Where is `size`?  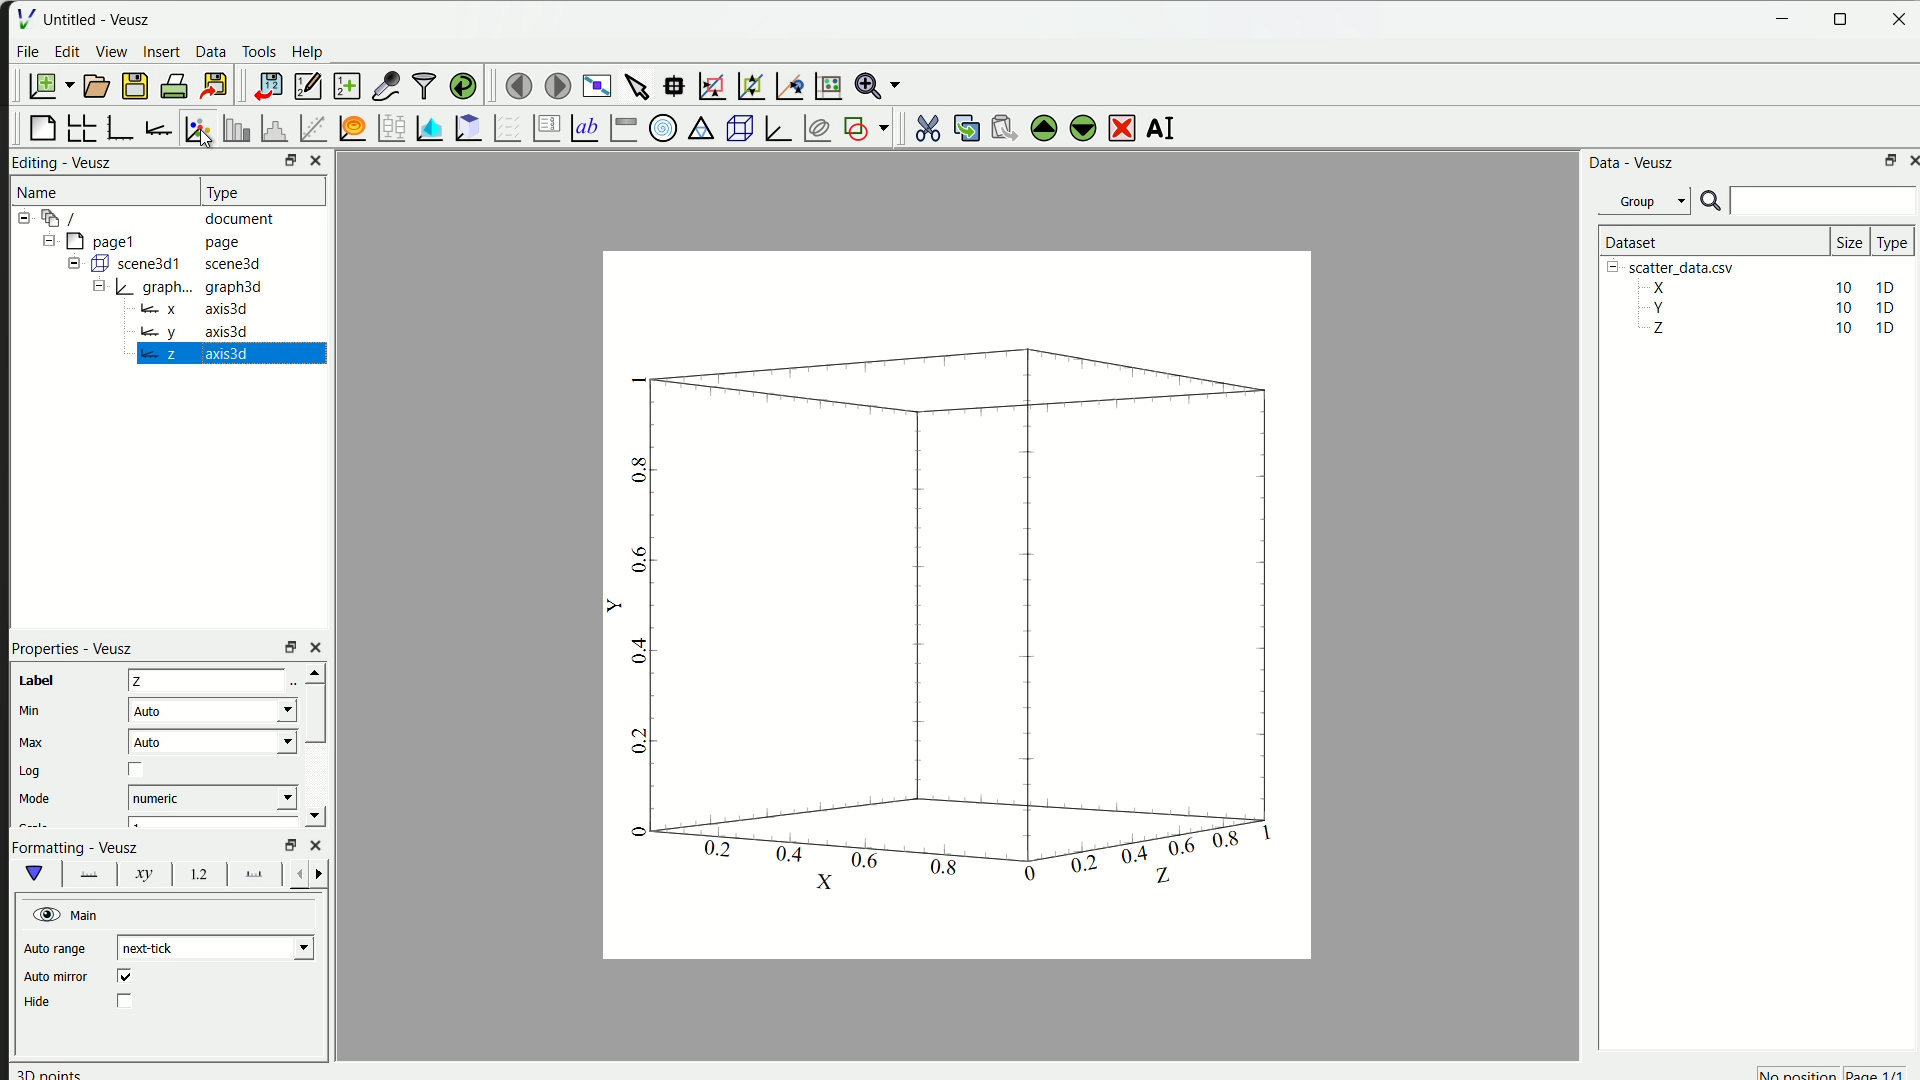
size is located at coordinates (1844, 238).